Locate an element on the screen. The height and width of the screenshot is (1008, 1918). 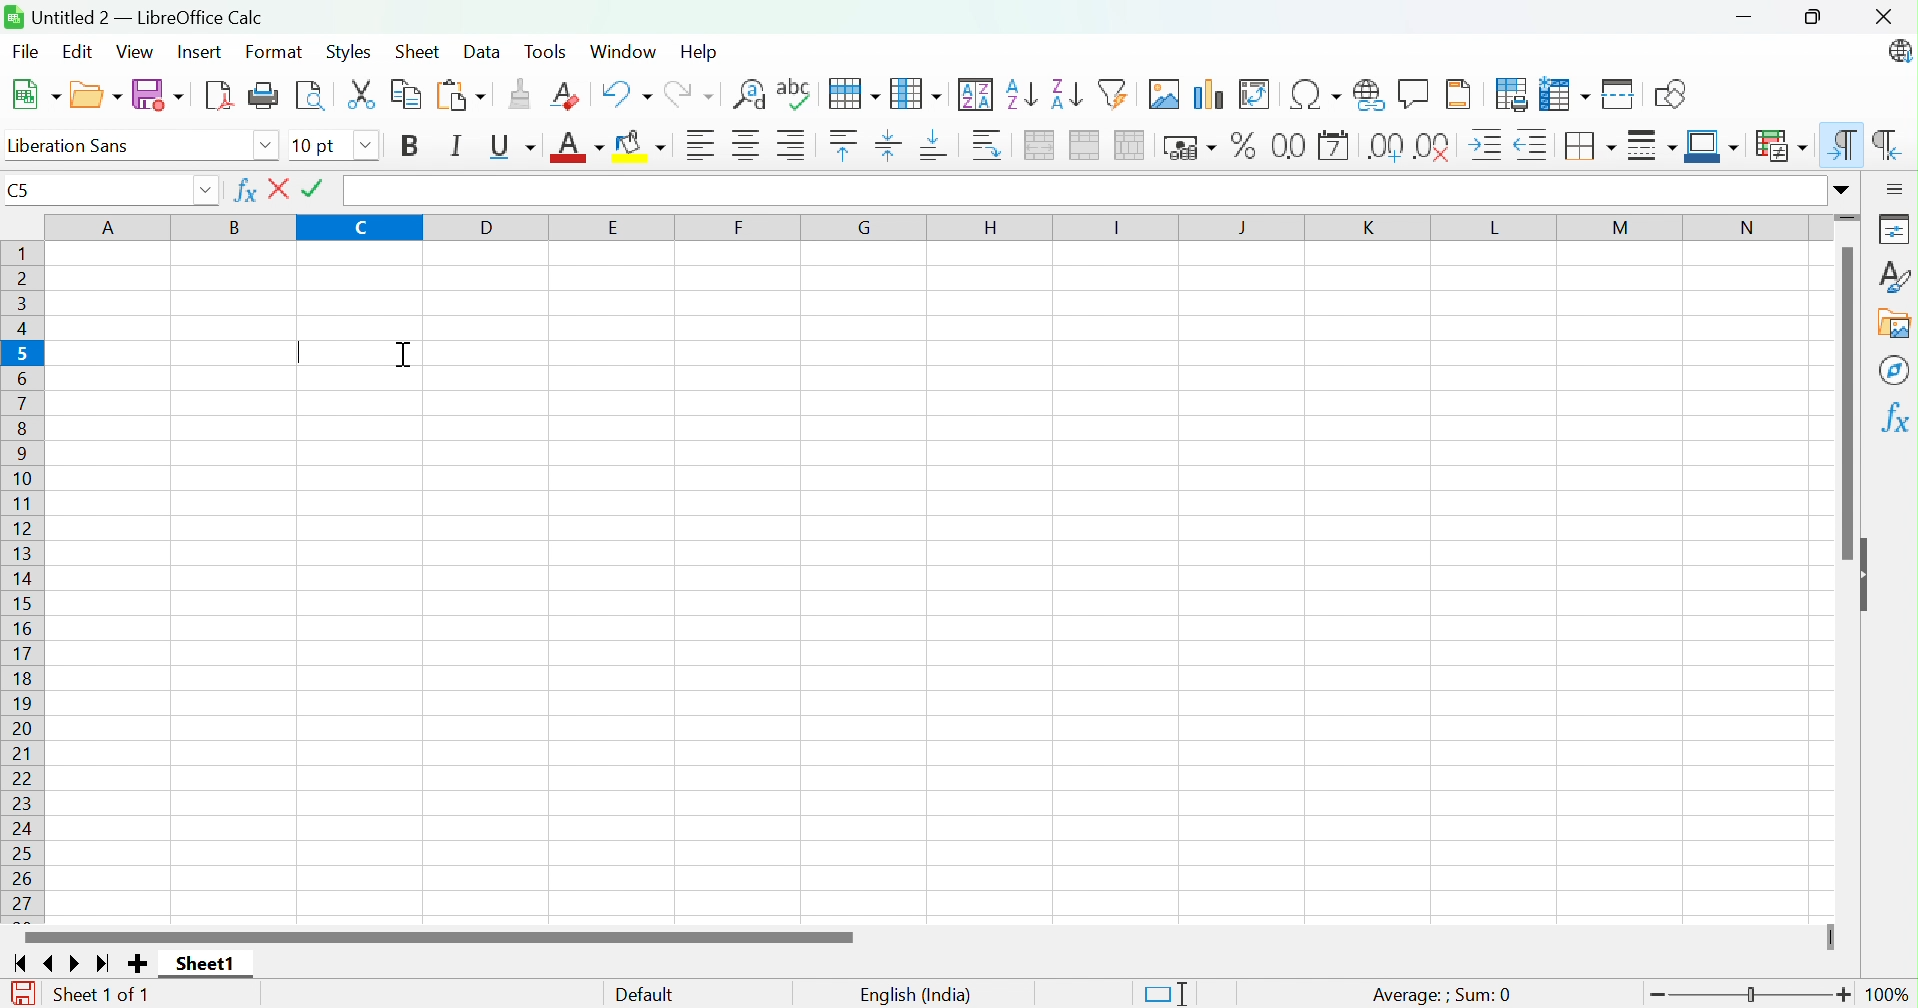
Add decimal place is located at coordinates (1385, 148).